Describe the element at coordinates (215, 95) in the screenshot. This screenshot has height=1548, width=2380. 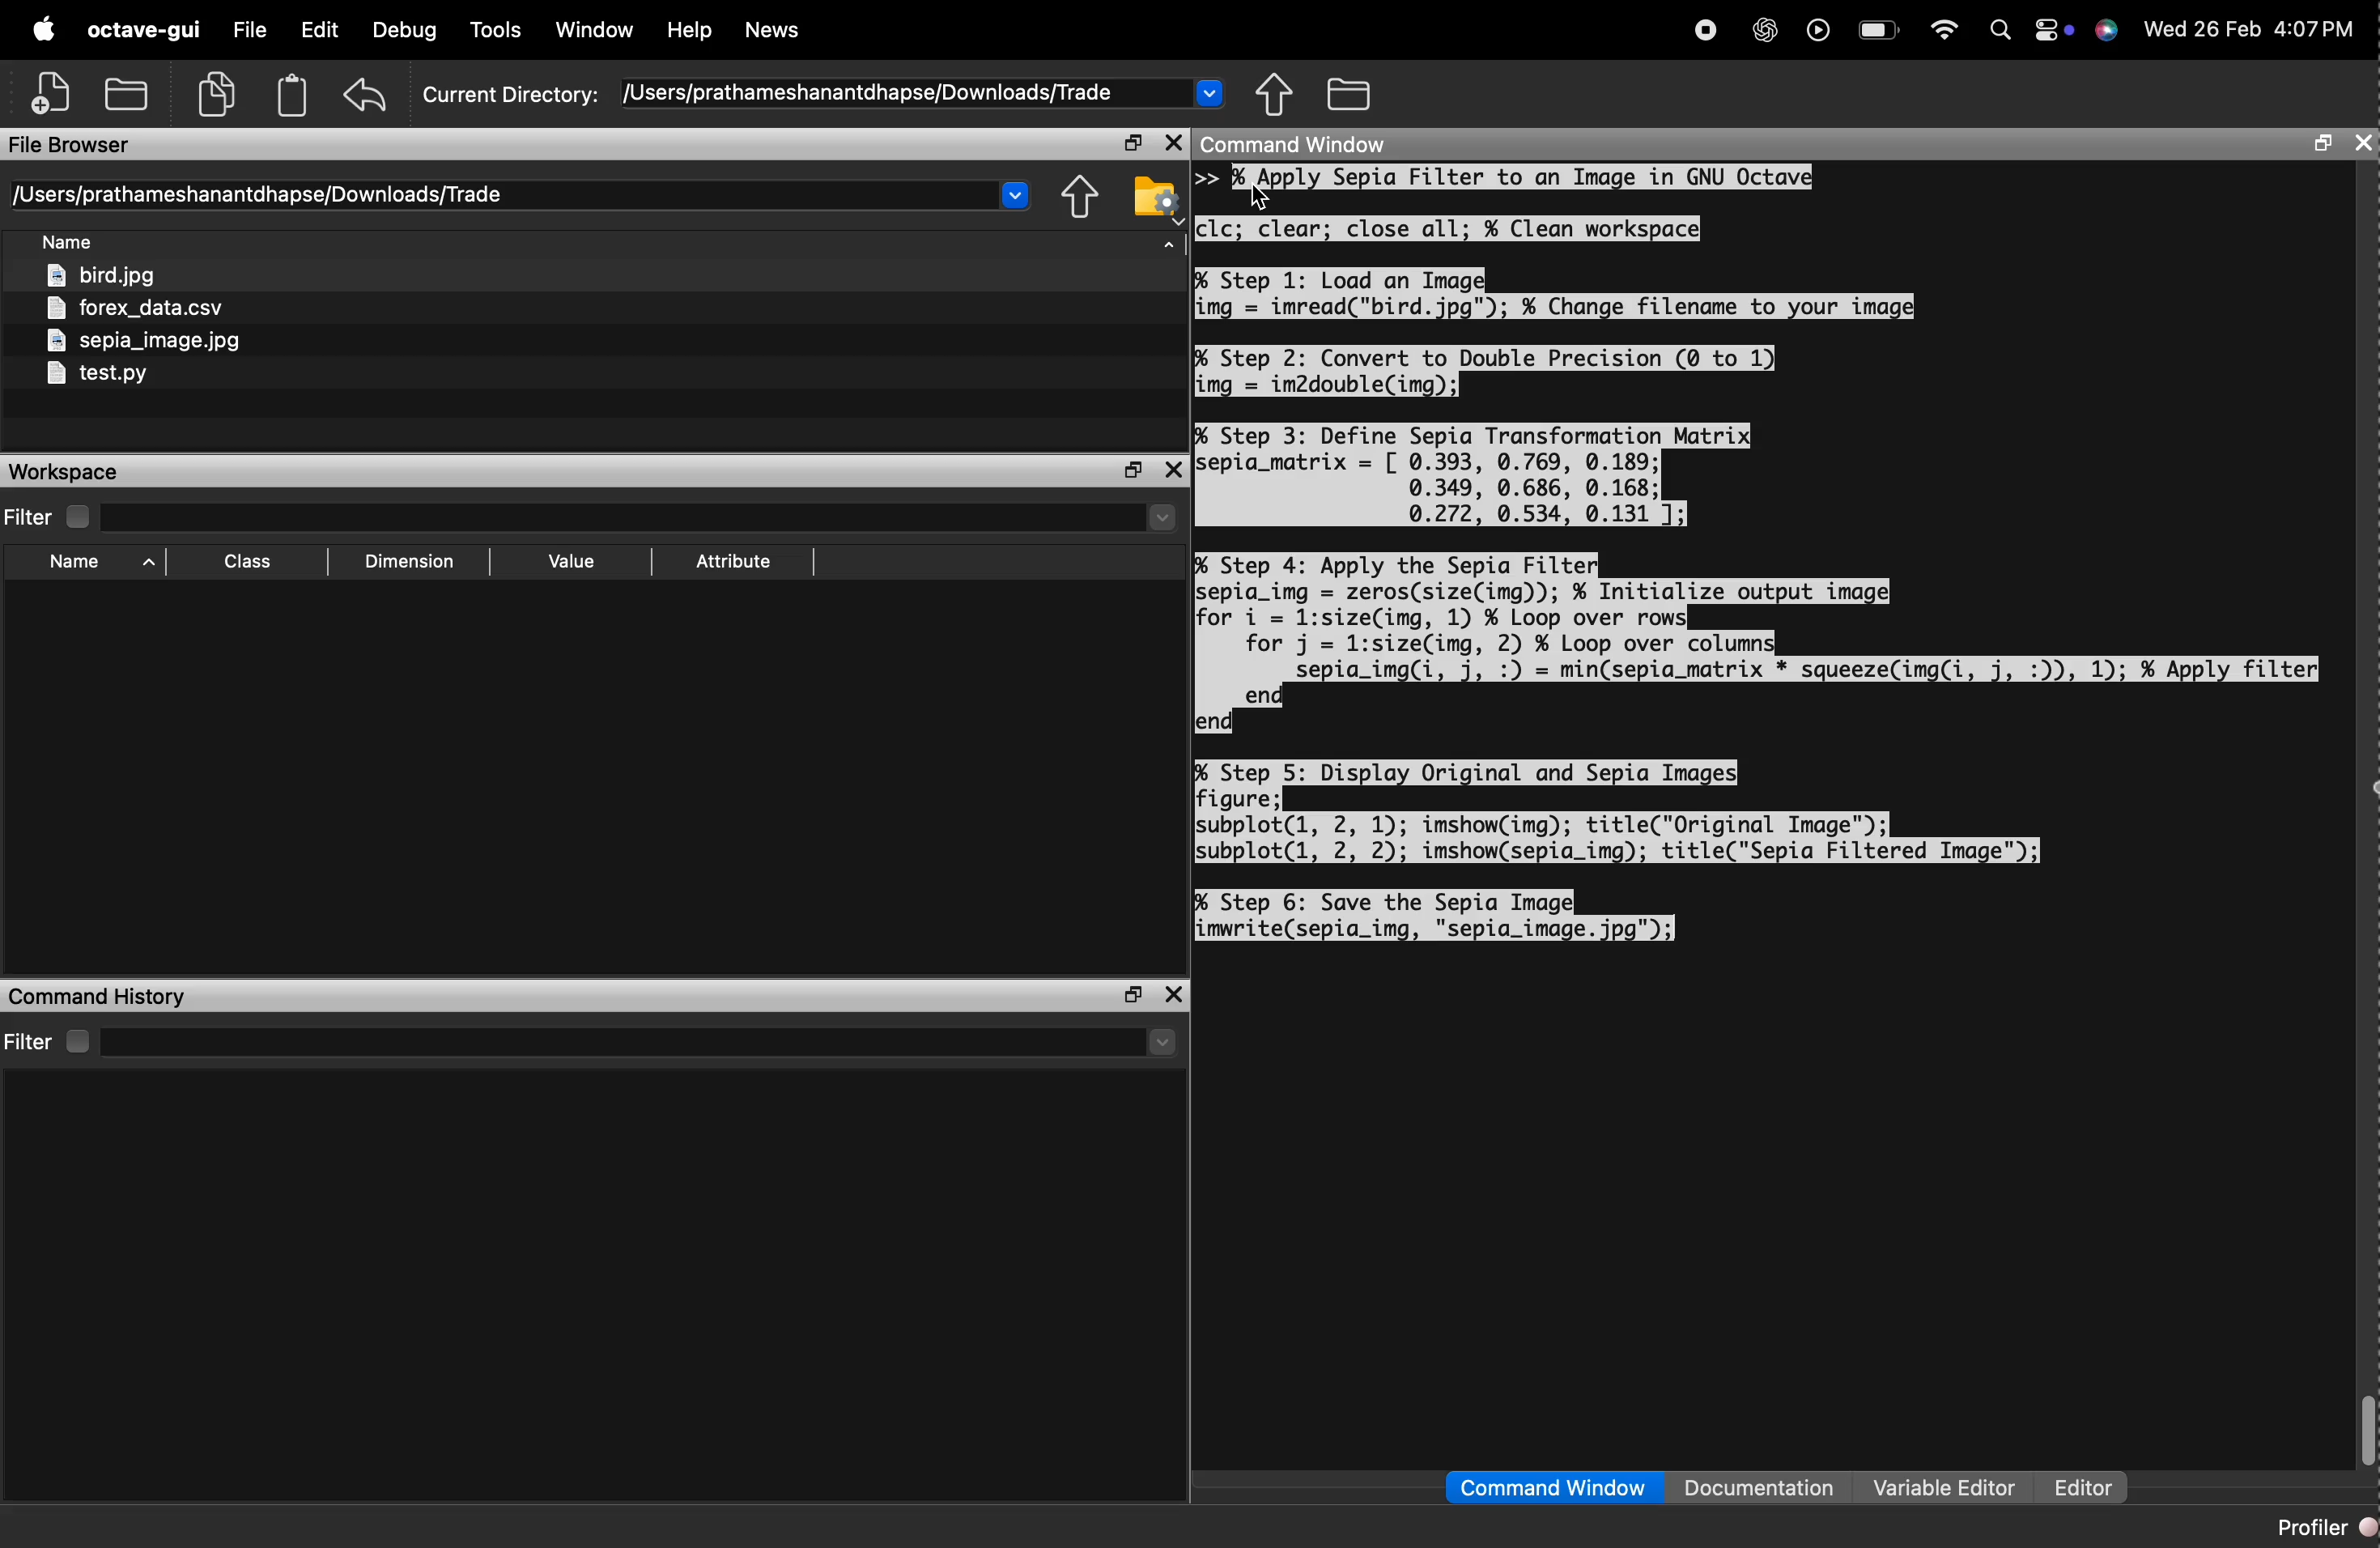
I see `copy` at that location.